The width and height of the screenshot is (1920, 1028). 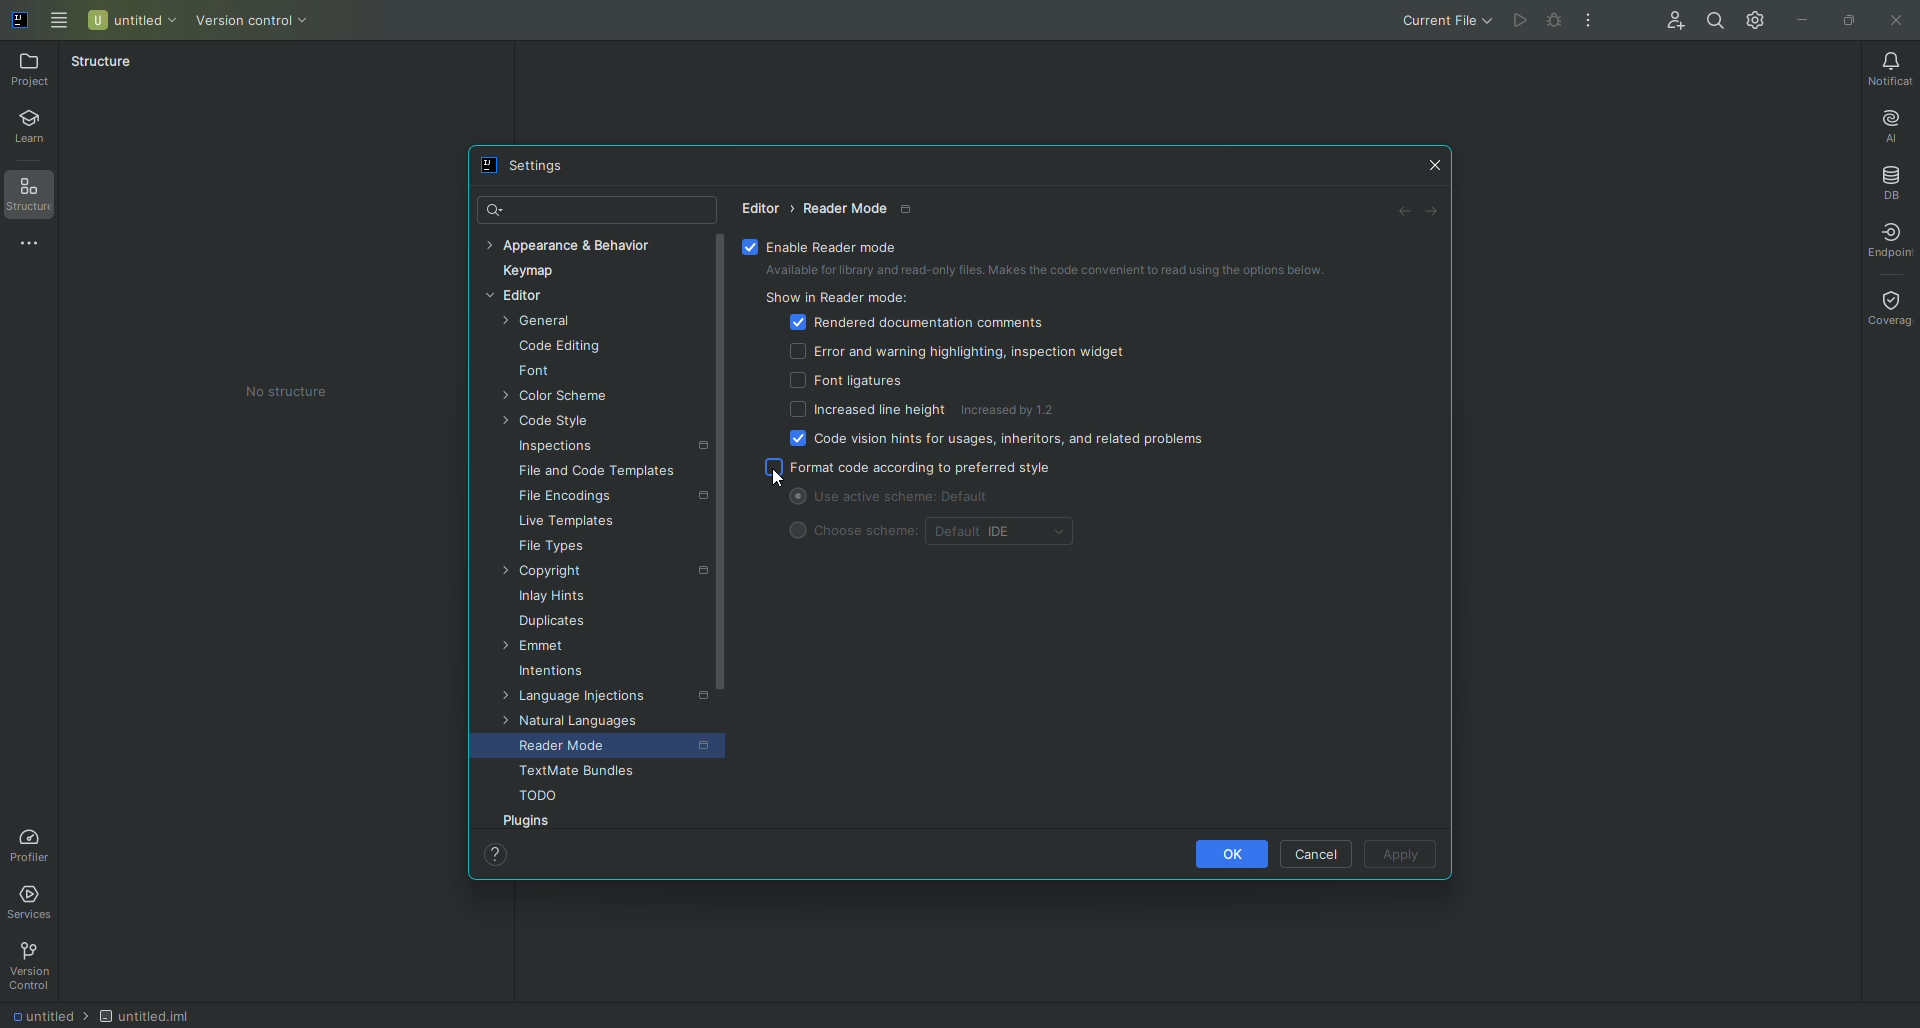 What do you see at coordinates (1899, 20) in the screenshot?
I see `Close` at bounding box center [1899, 20].